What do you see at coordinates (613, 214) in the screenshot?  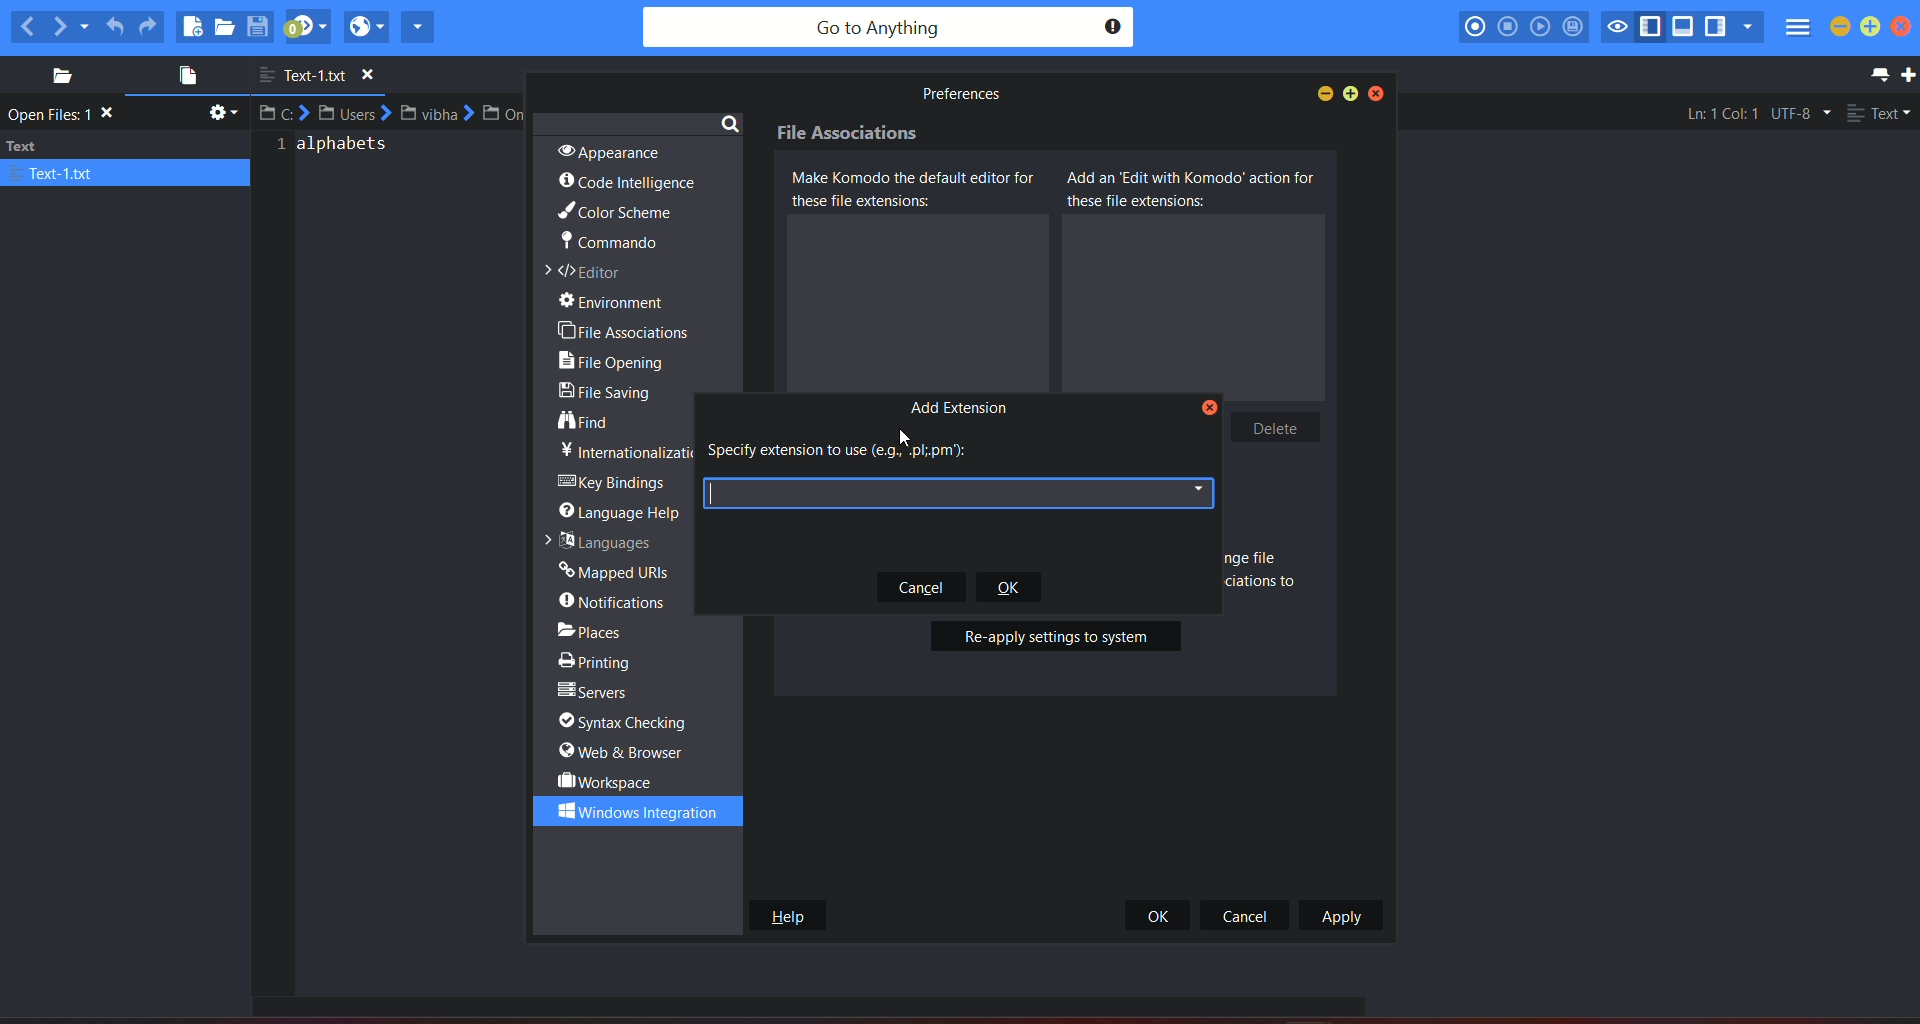 I see `color scheme` at bounding box center [613, 214].